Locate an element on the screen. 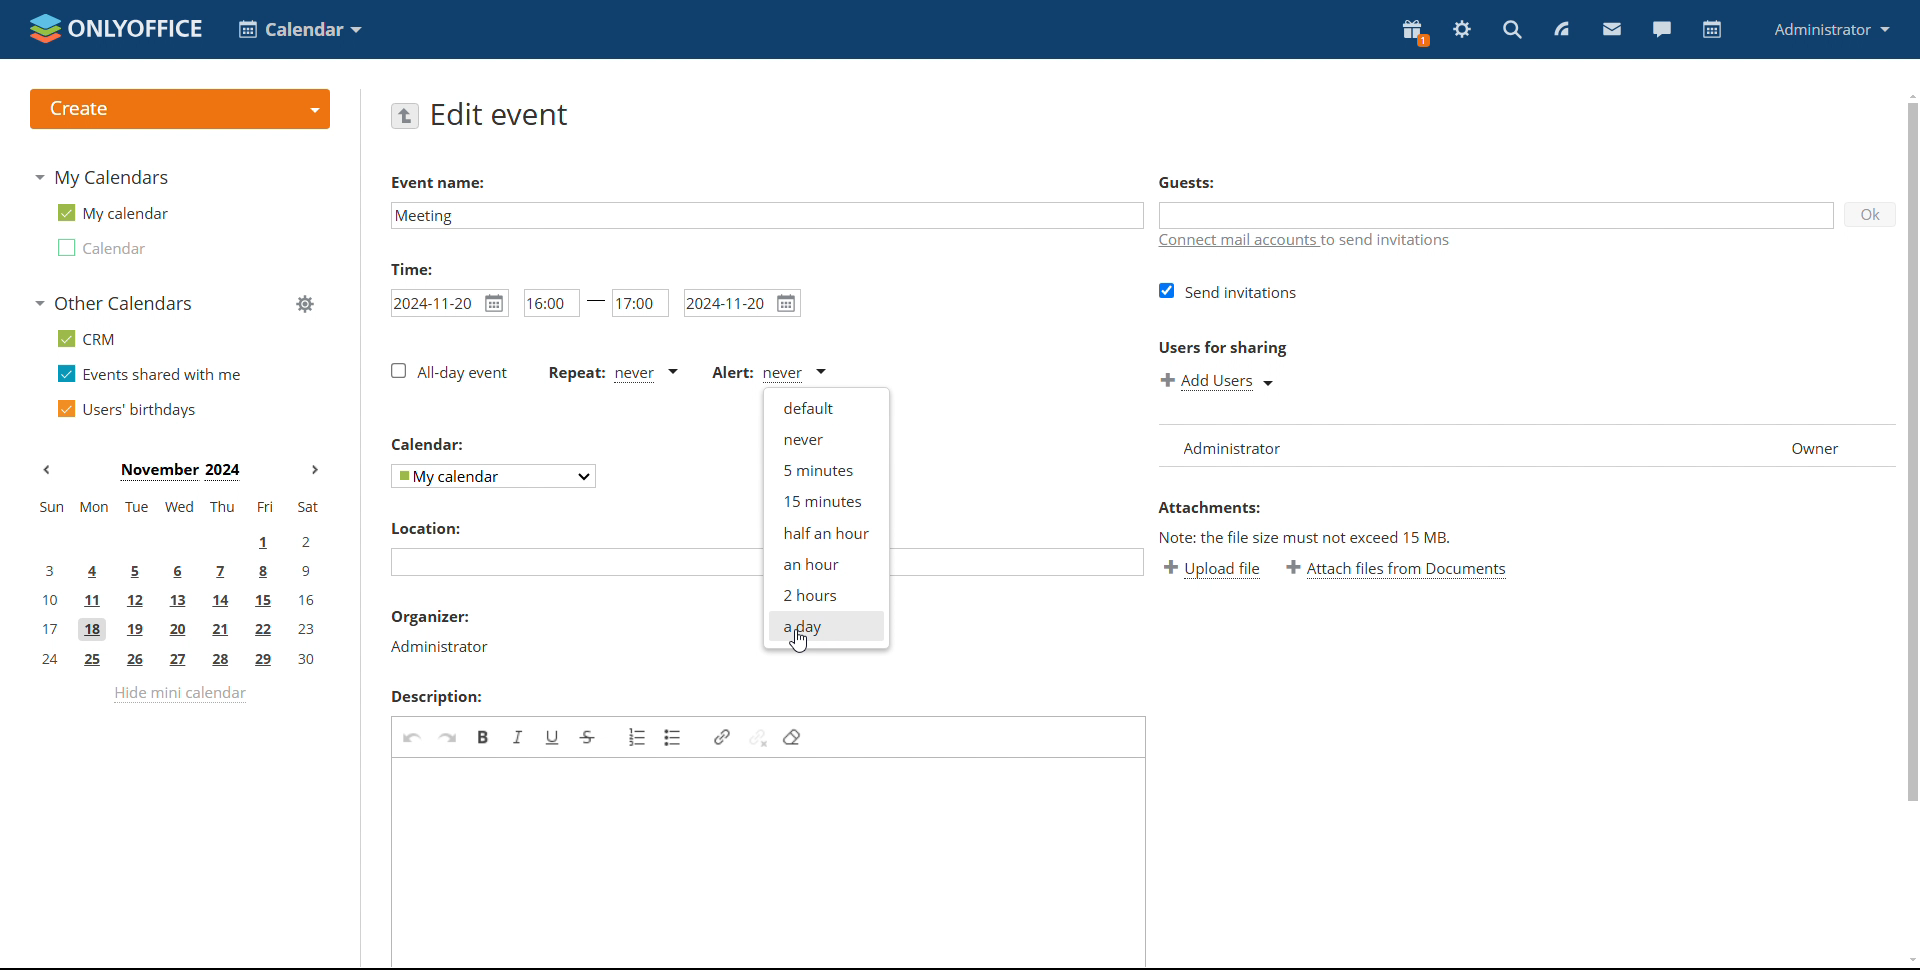  strikethrough is located at coordinates (587, 737).